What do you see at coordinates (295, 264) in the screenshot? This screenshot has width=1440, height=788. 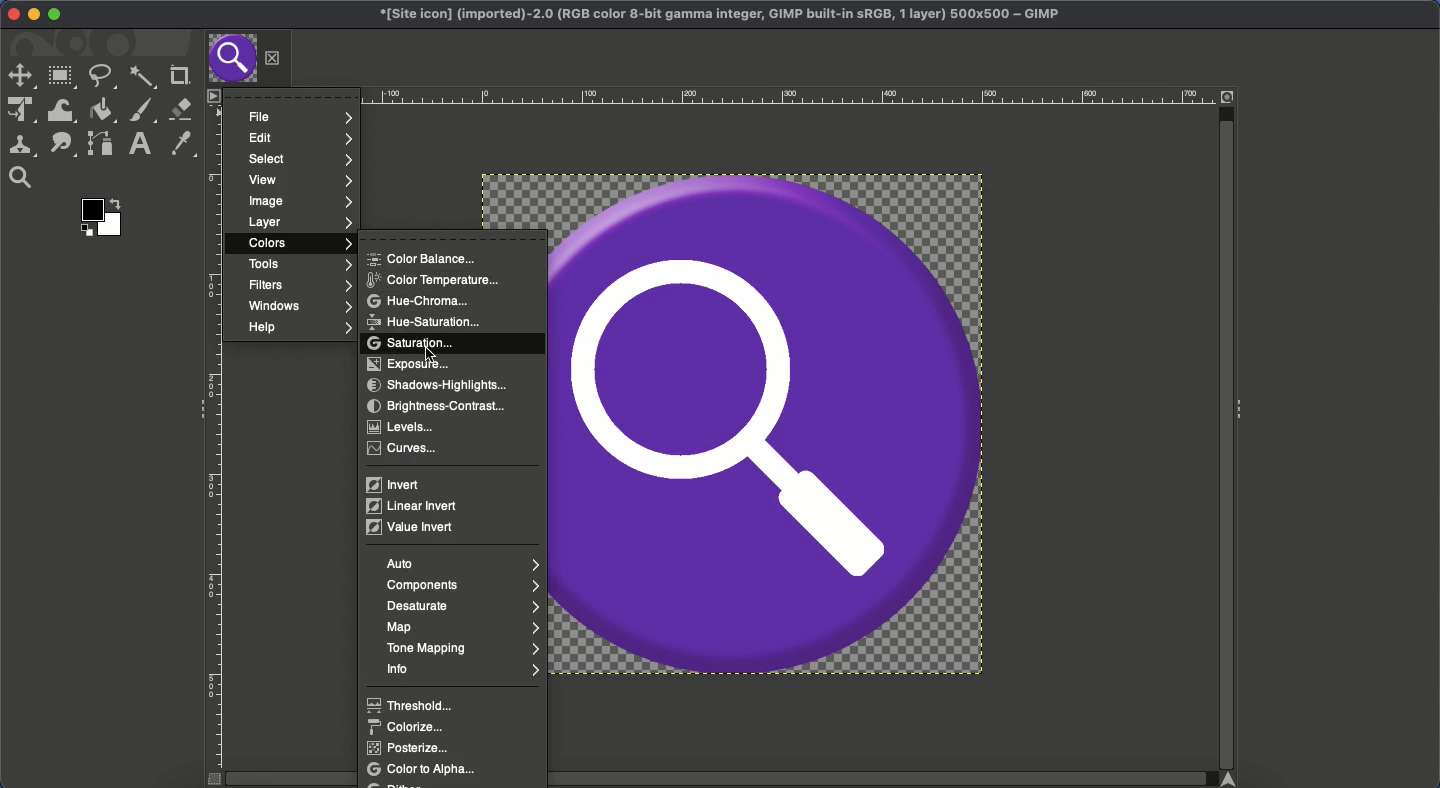 I see `Tools` at bounding box center [295, 264].